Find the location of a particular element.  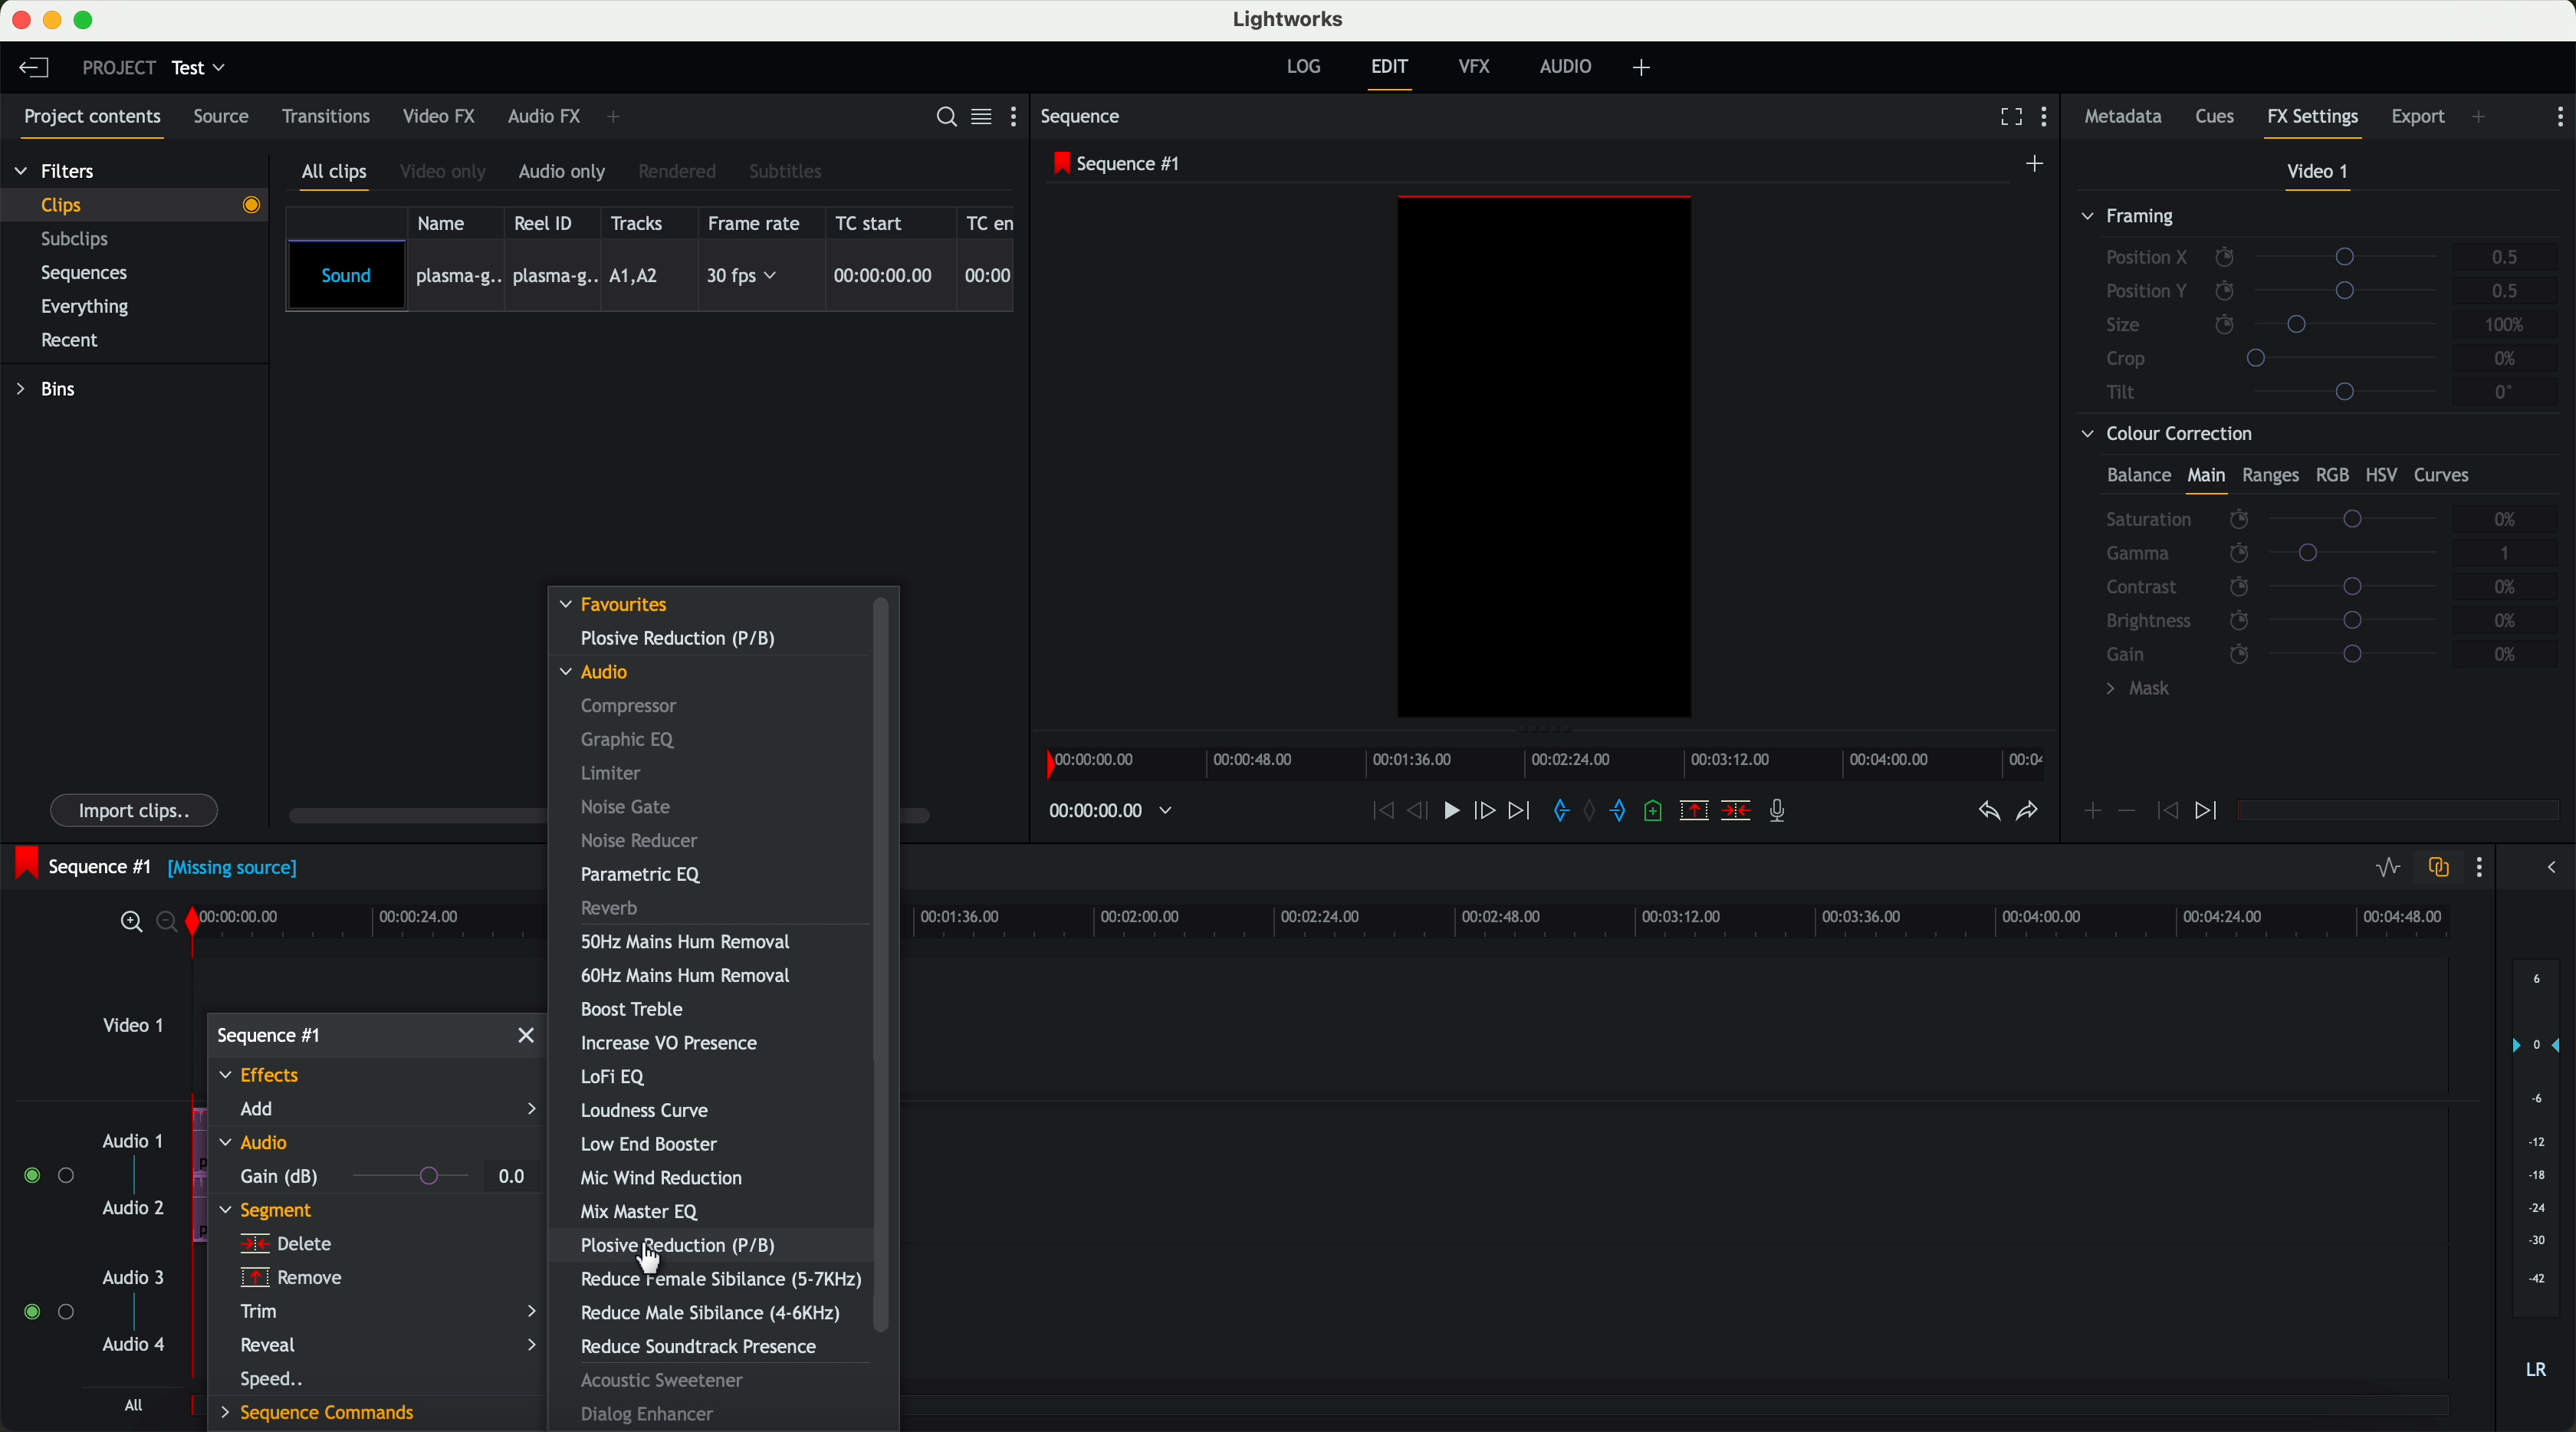

project contents is located at coordinates (87, 120).